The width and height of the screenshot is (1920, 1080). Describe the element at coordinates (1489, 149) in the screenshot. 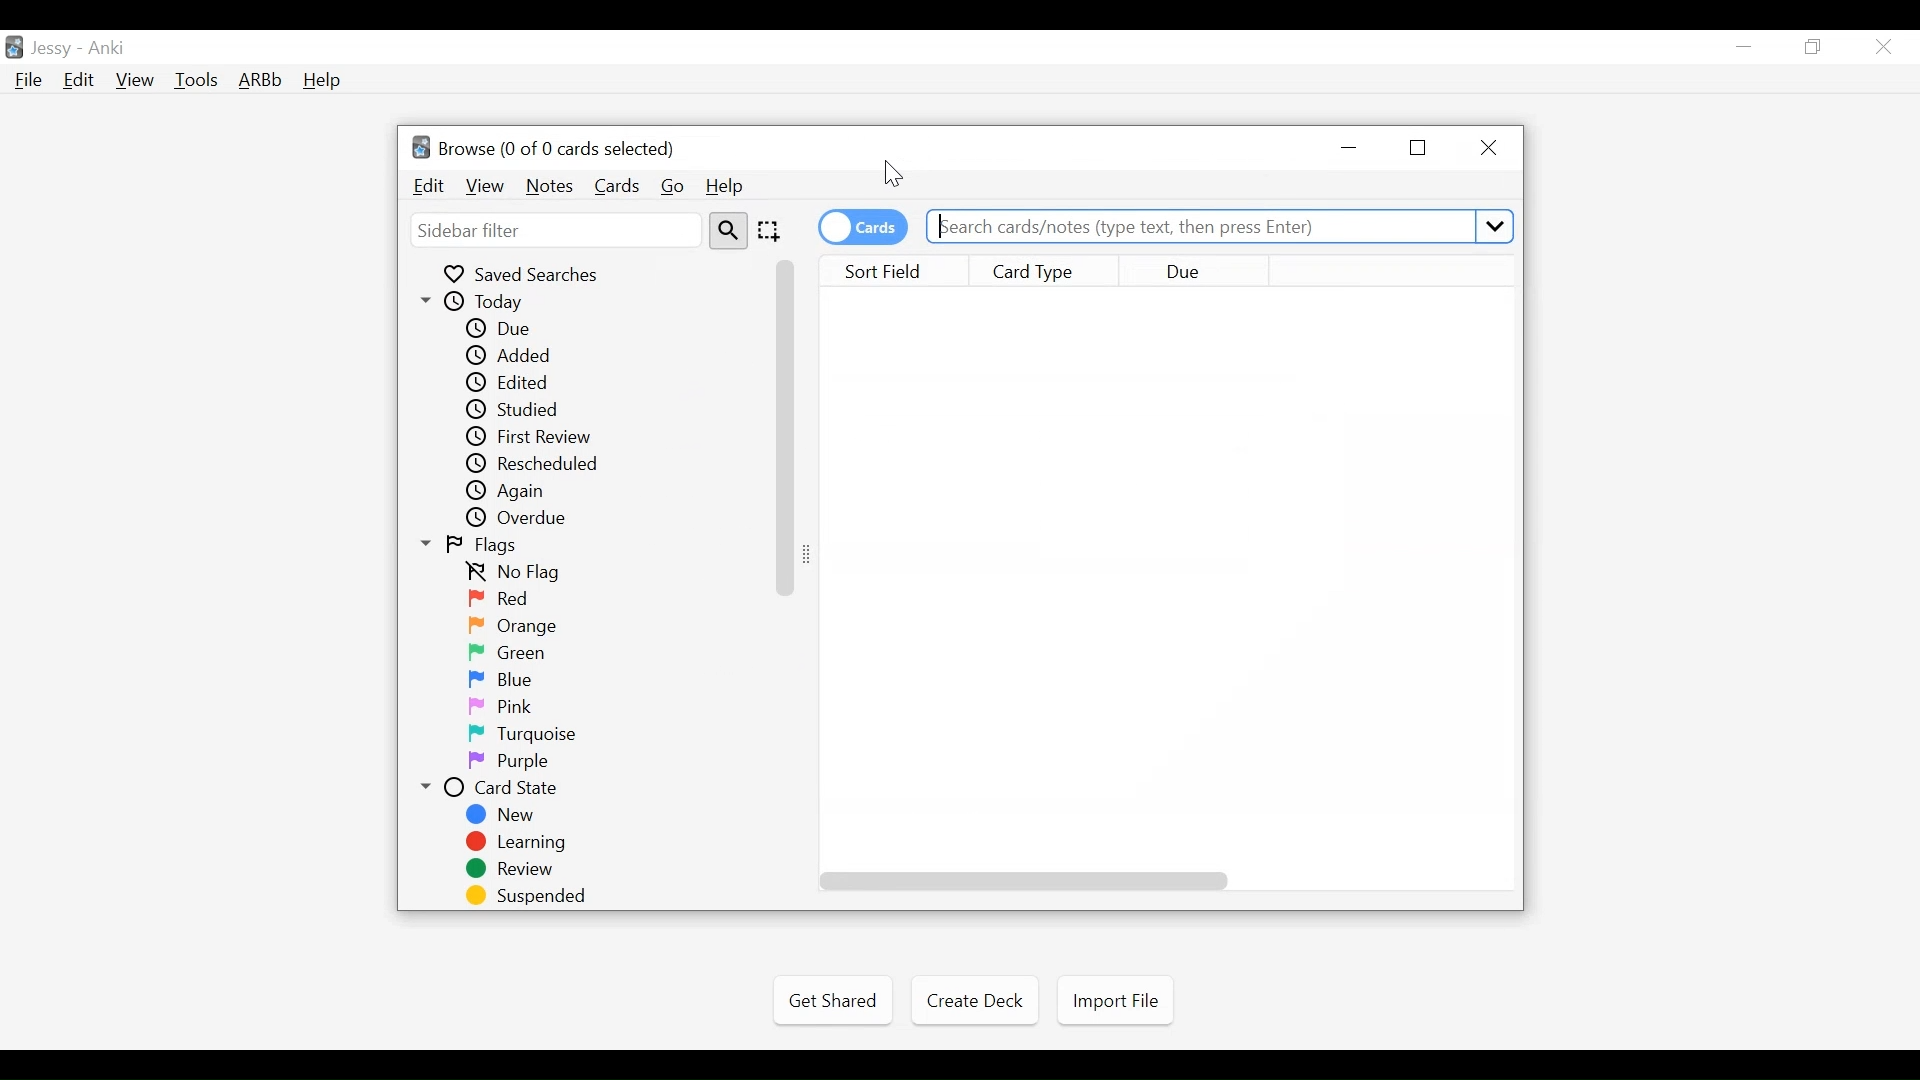

I see `Close` at that location.